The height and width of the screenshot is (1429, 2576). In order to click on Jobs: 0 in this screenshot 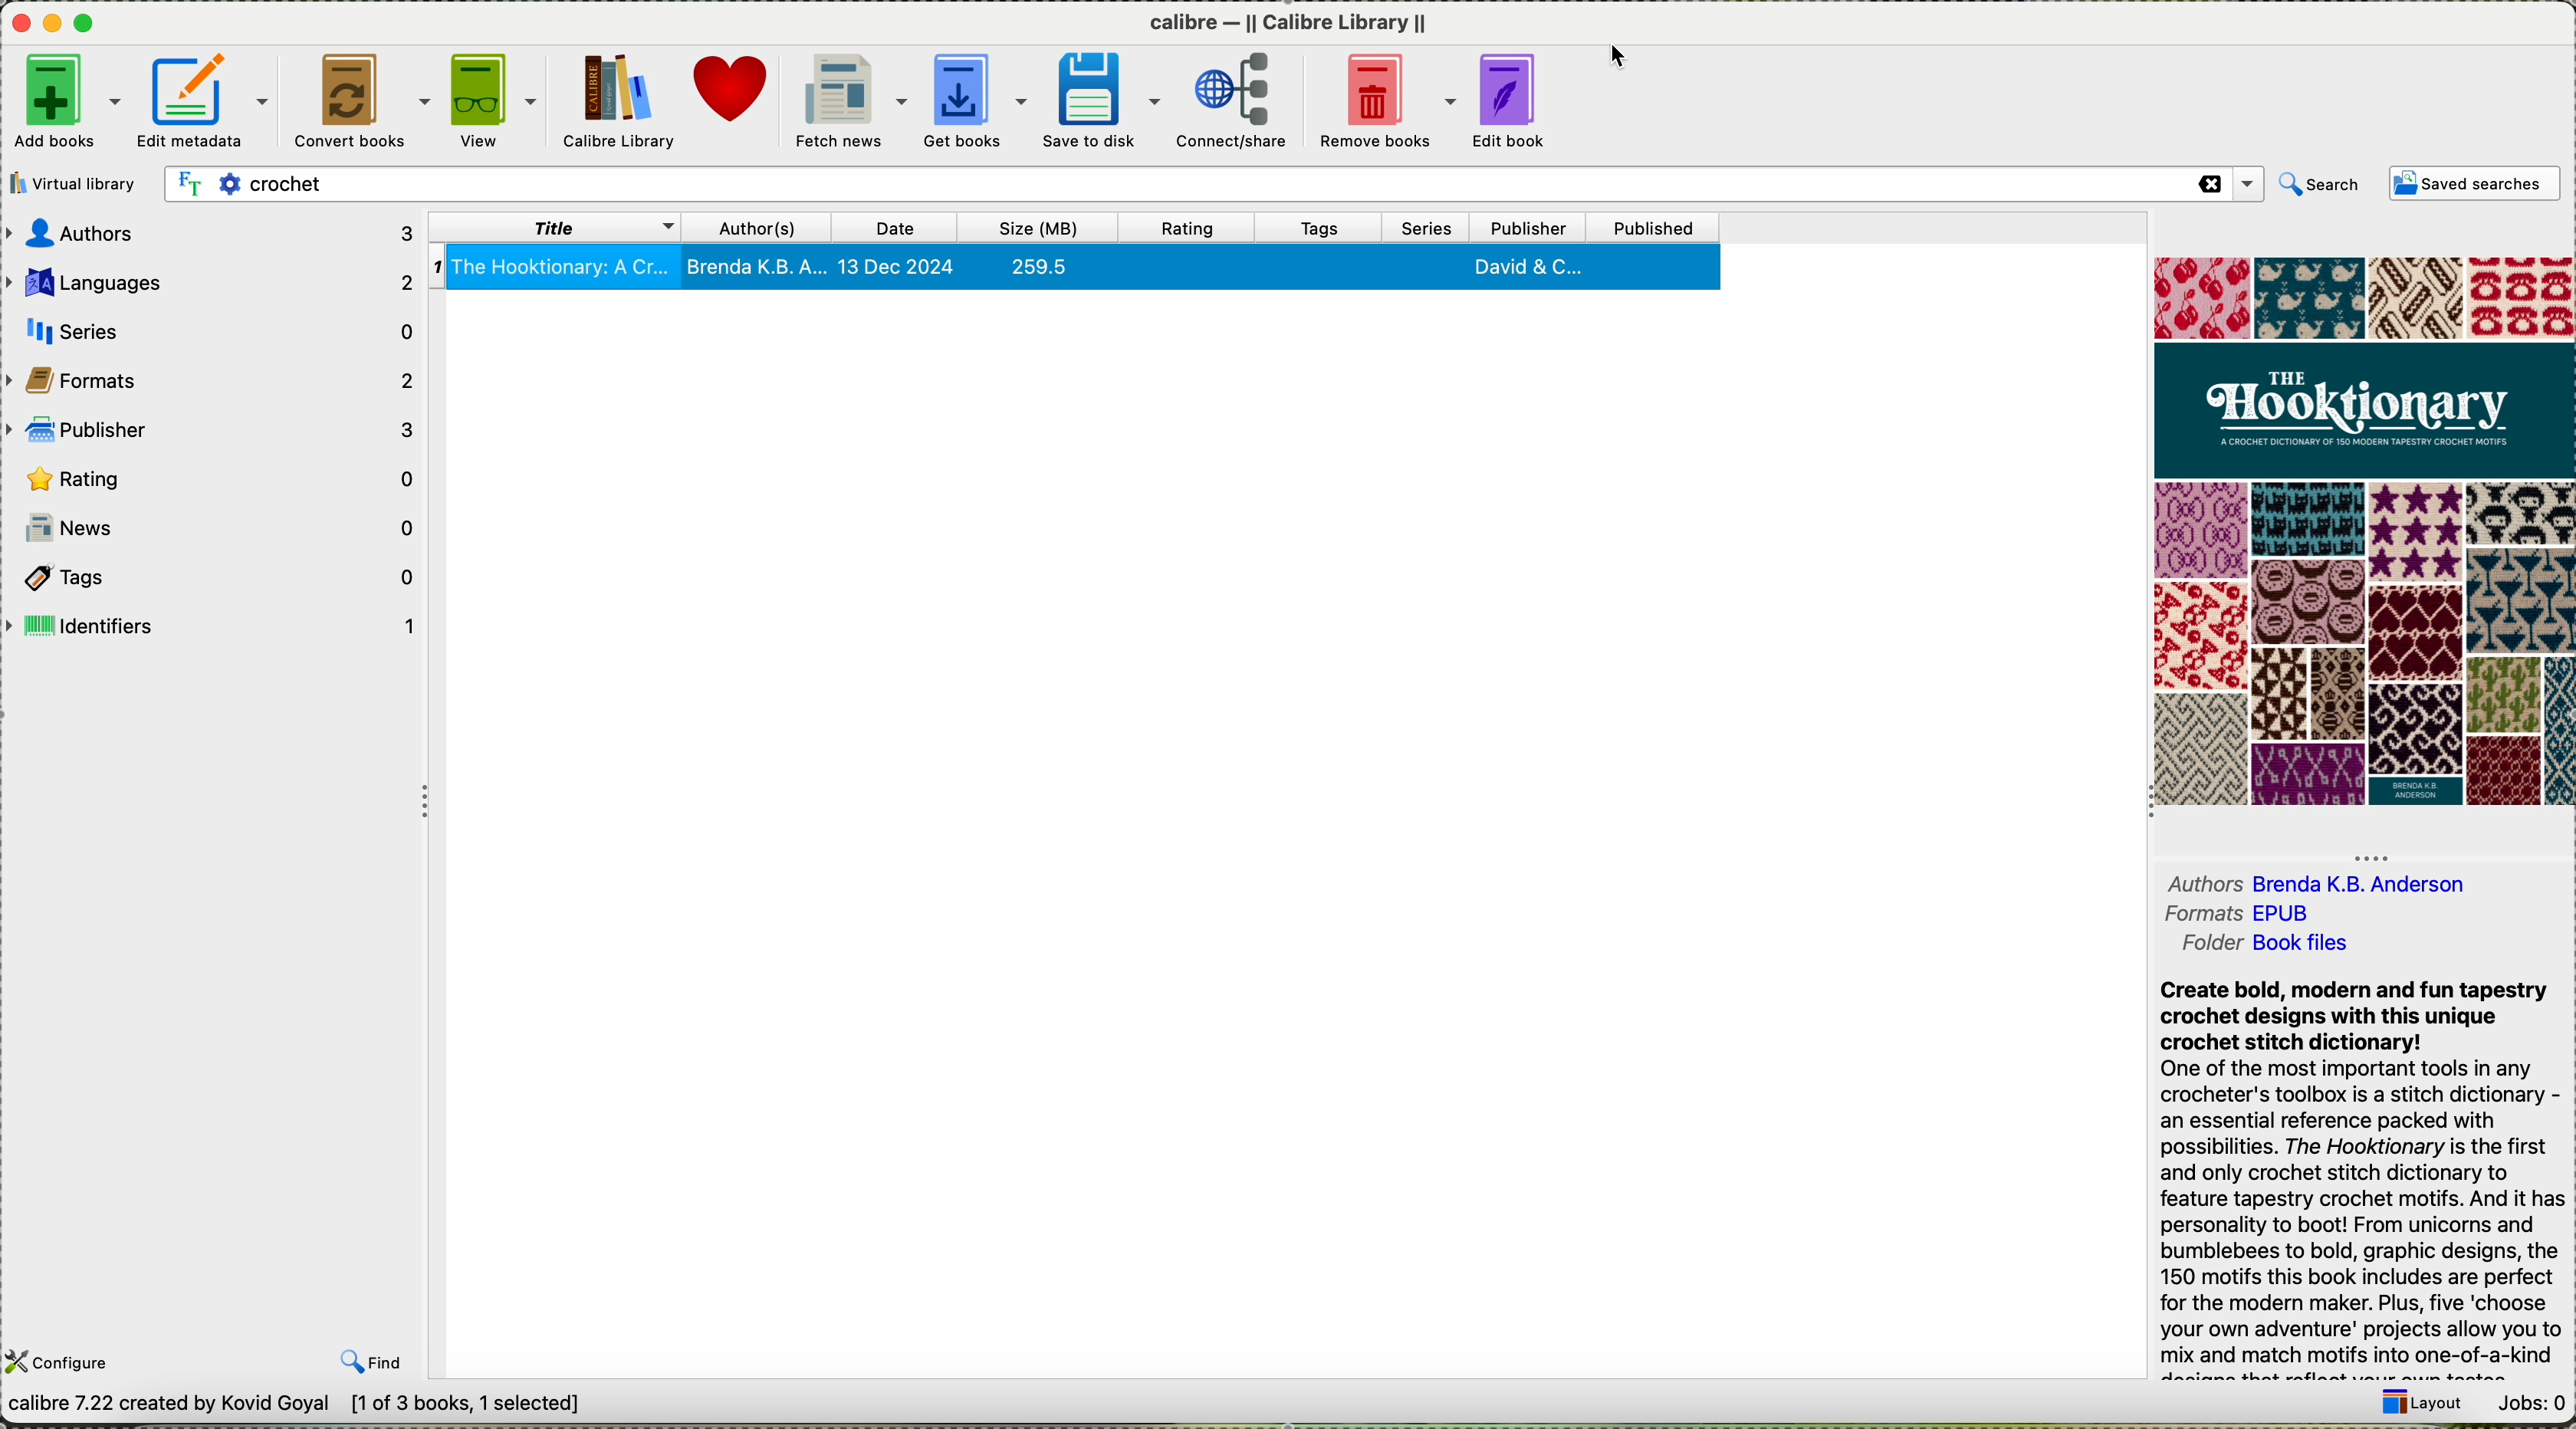, I will do `click(2529, 1402)`.